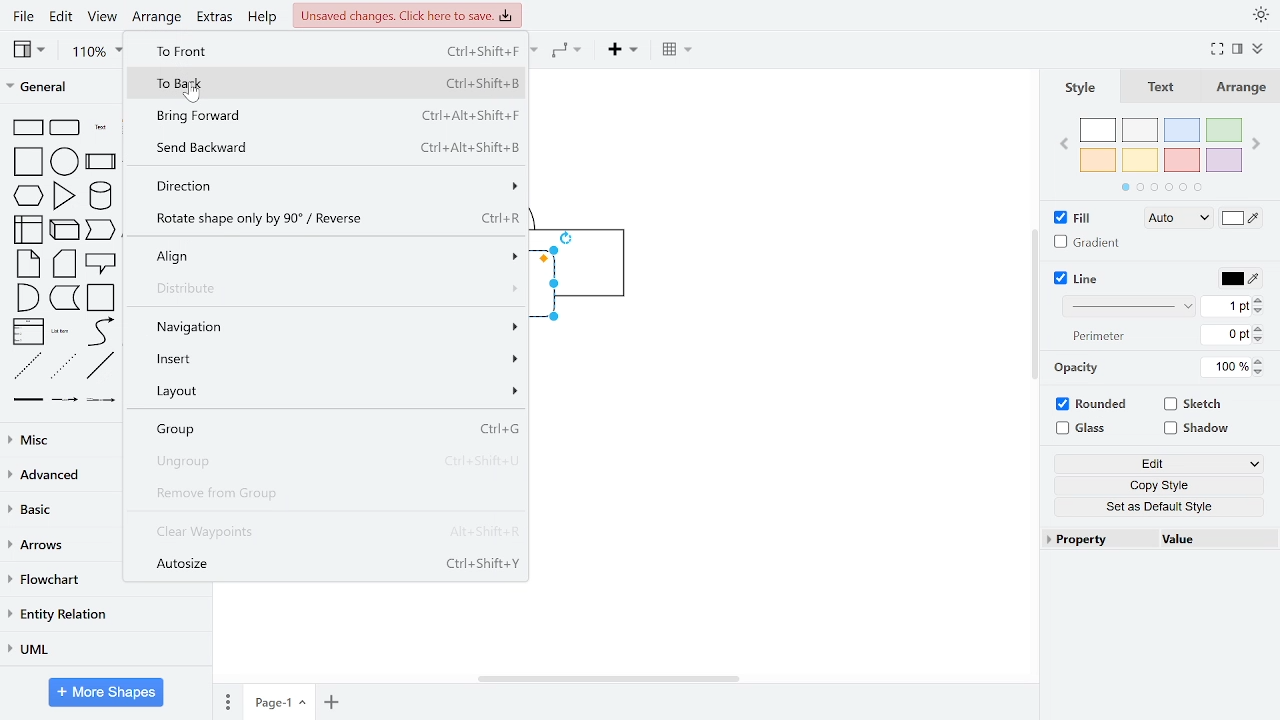 This screenshot has width=1280, height=720. Describe the element at coordinates (333, 116) in the screenshot. I see `Bring forward` at that location.